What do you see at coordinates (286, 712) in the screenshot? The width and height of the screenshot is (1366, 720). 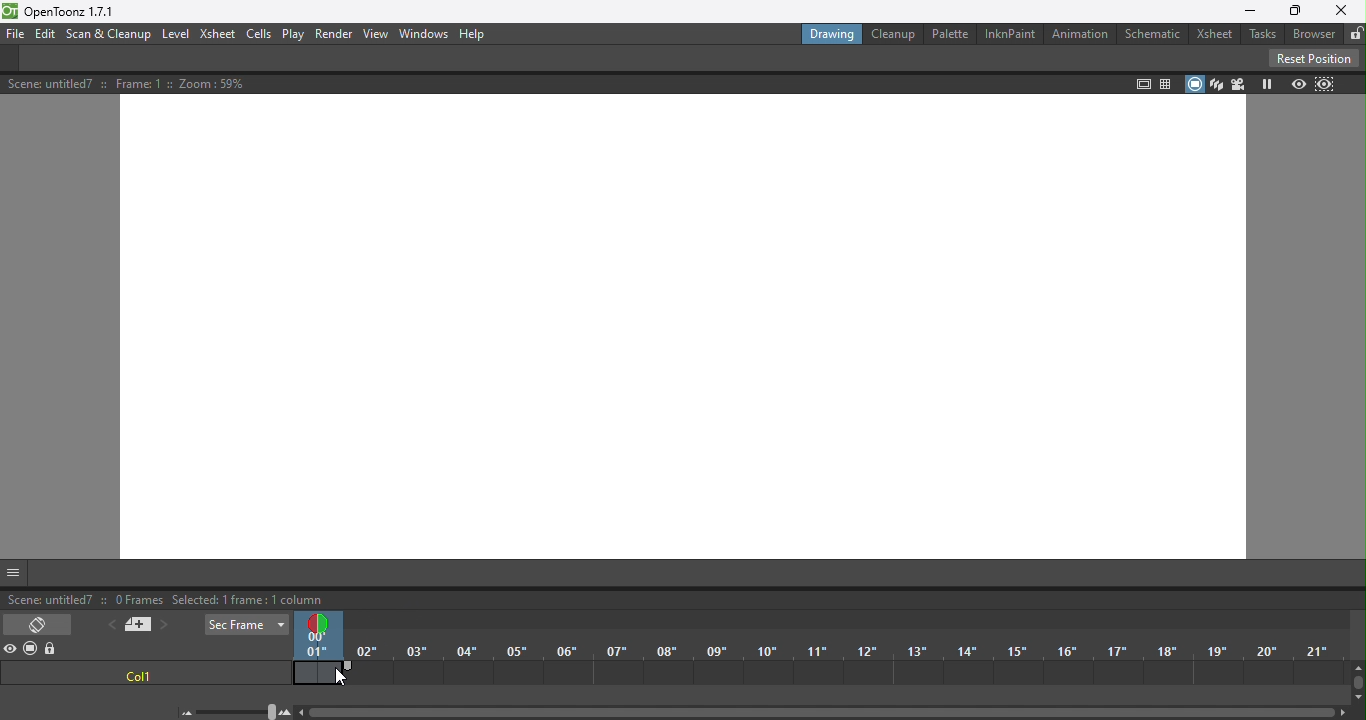 I see `Zoom in` at bounding box center [286, 712].